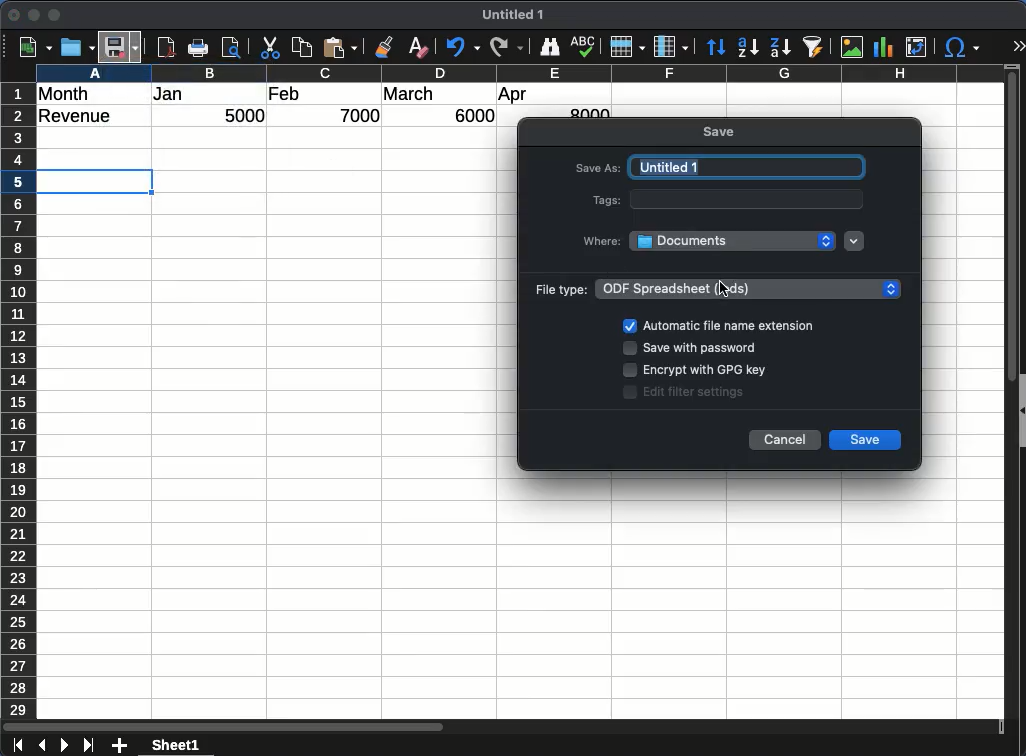  I want to click on checkbox, so click(629, 325).